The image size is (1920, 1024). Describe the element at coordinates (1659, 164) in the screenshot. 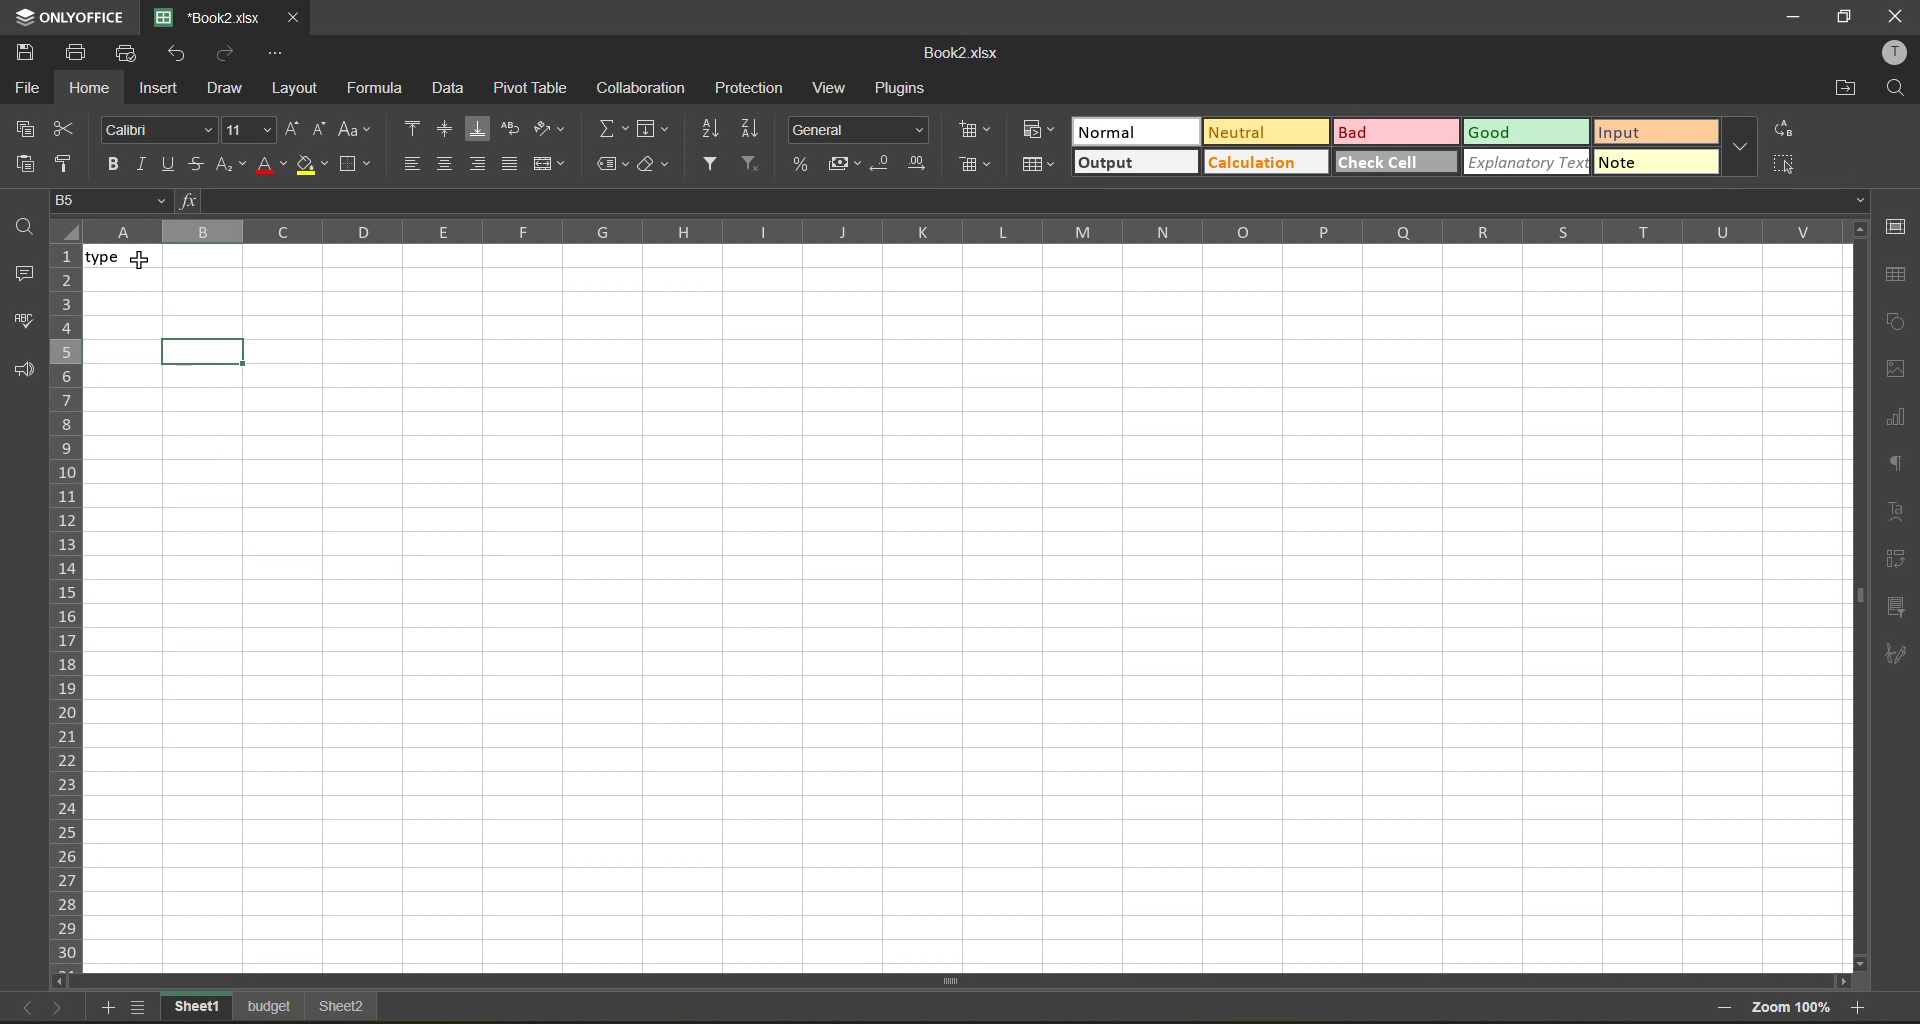

I see `note` at that location.